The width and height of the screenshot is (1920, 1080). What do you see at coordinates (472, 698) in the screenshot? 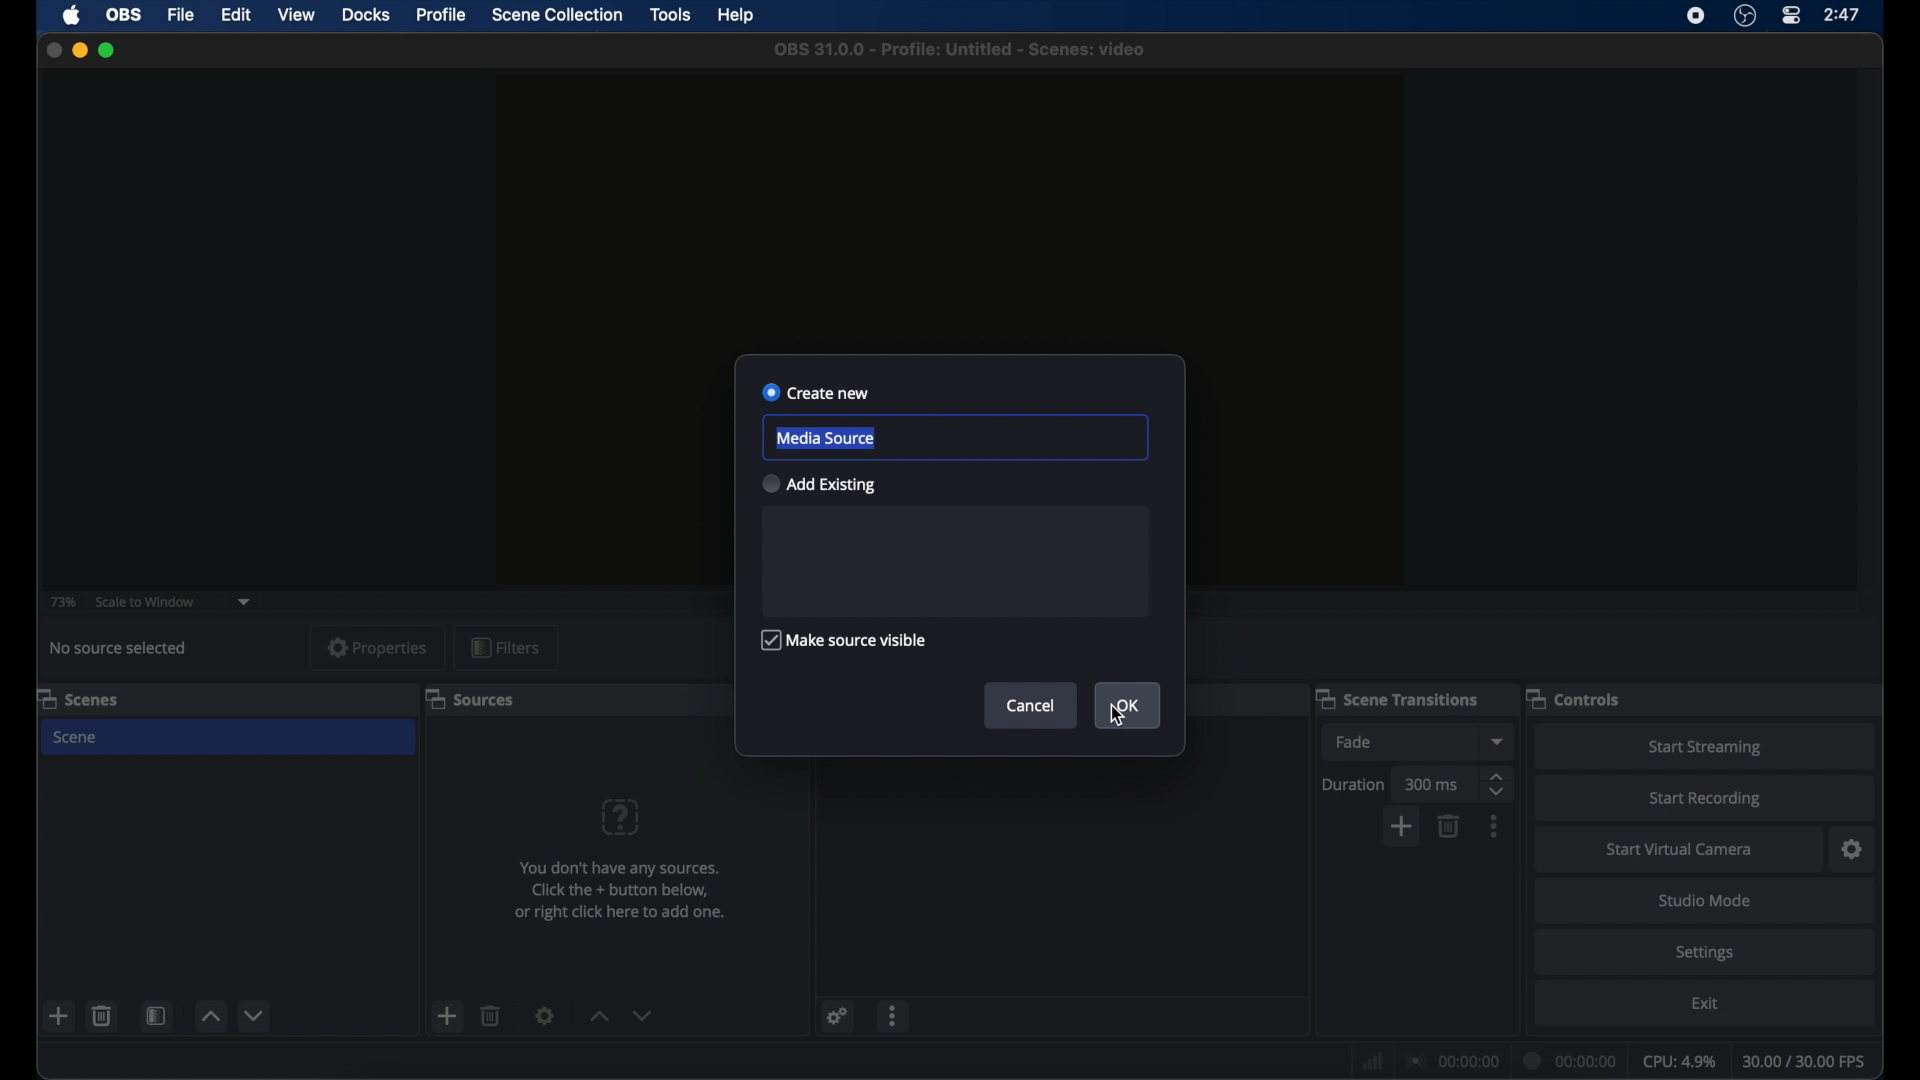
I see `sources` at bounding box center [472, 698].